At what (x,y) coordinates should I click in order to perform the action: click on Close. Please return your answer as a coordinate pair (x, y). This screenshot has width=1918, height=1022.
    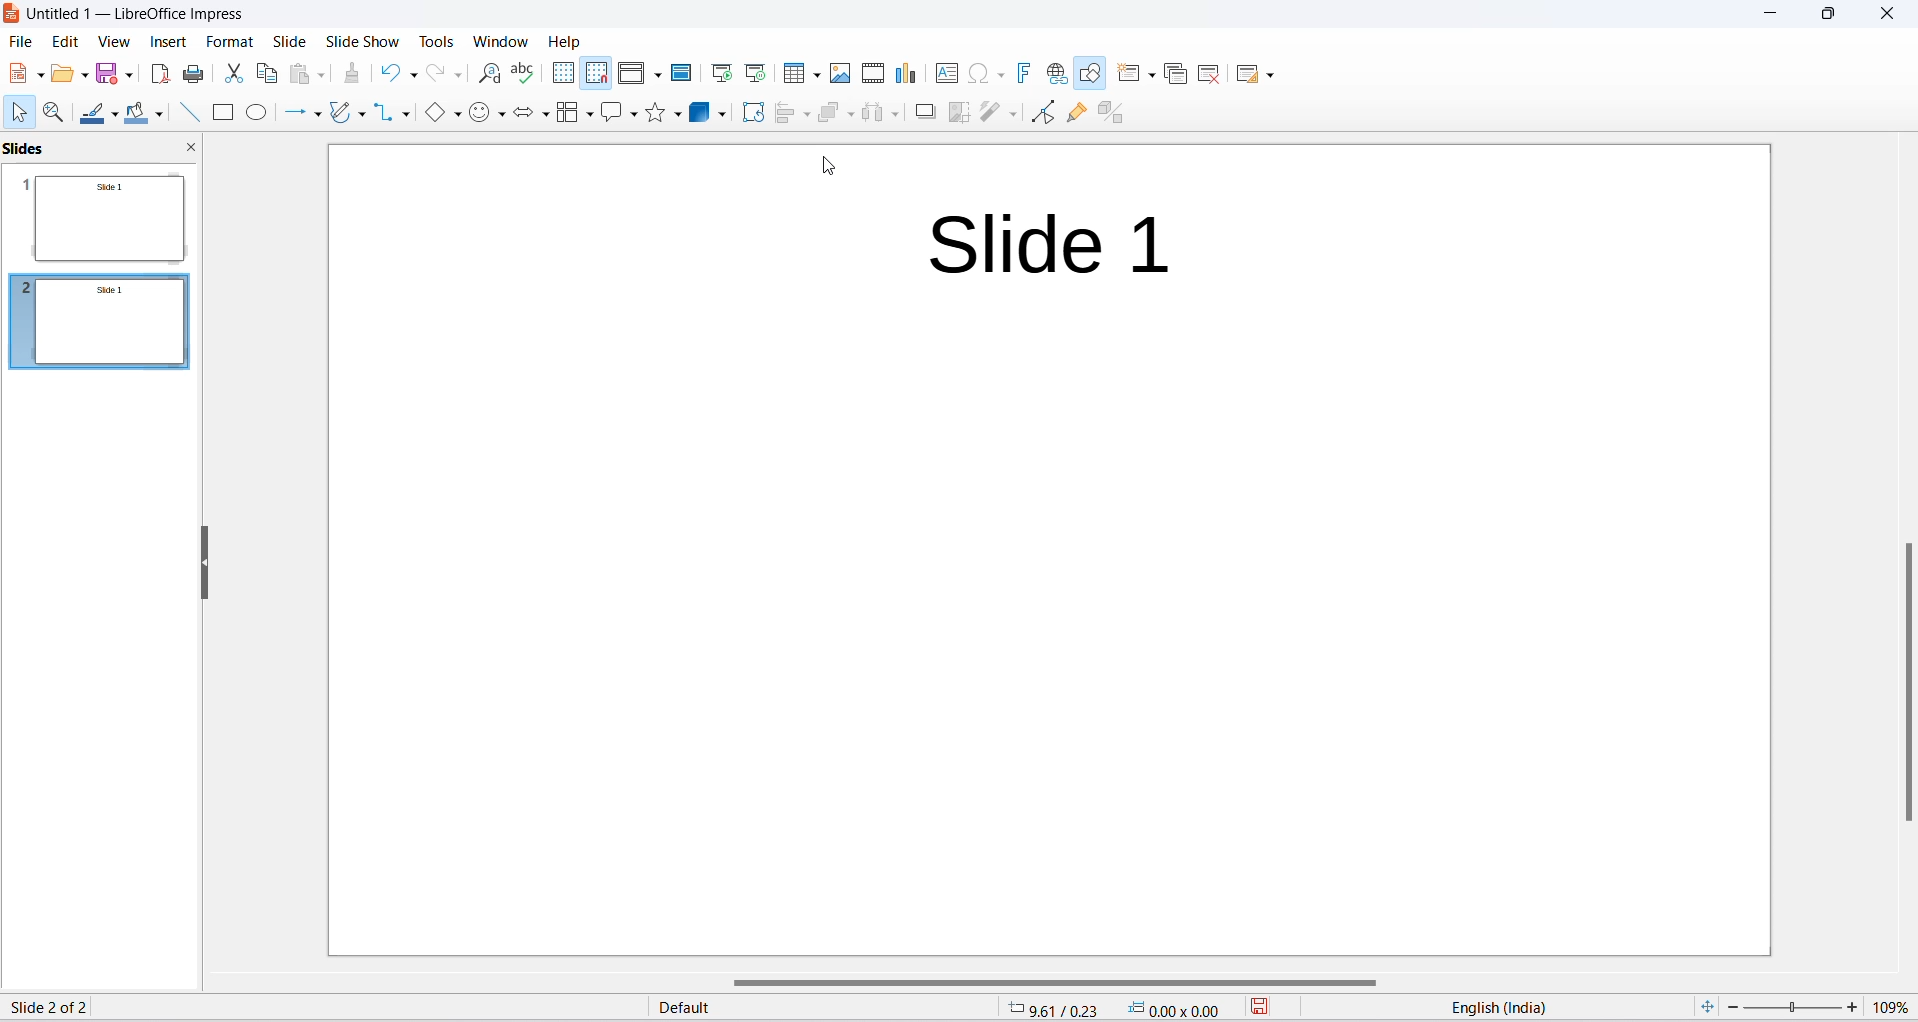
    Looking at the image, I should click on (1886, 15).